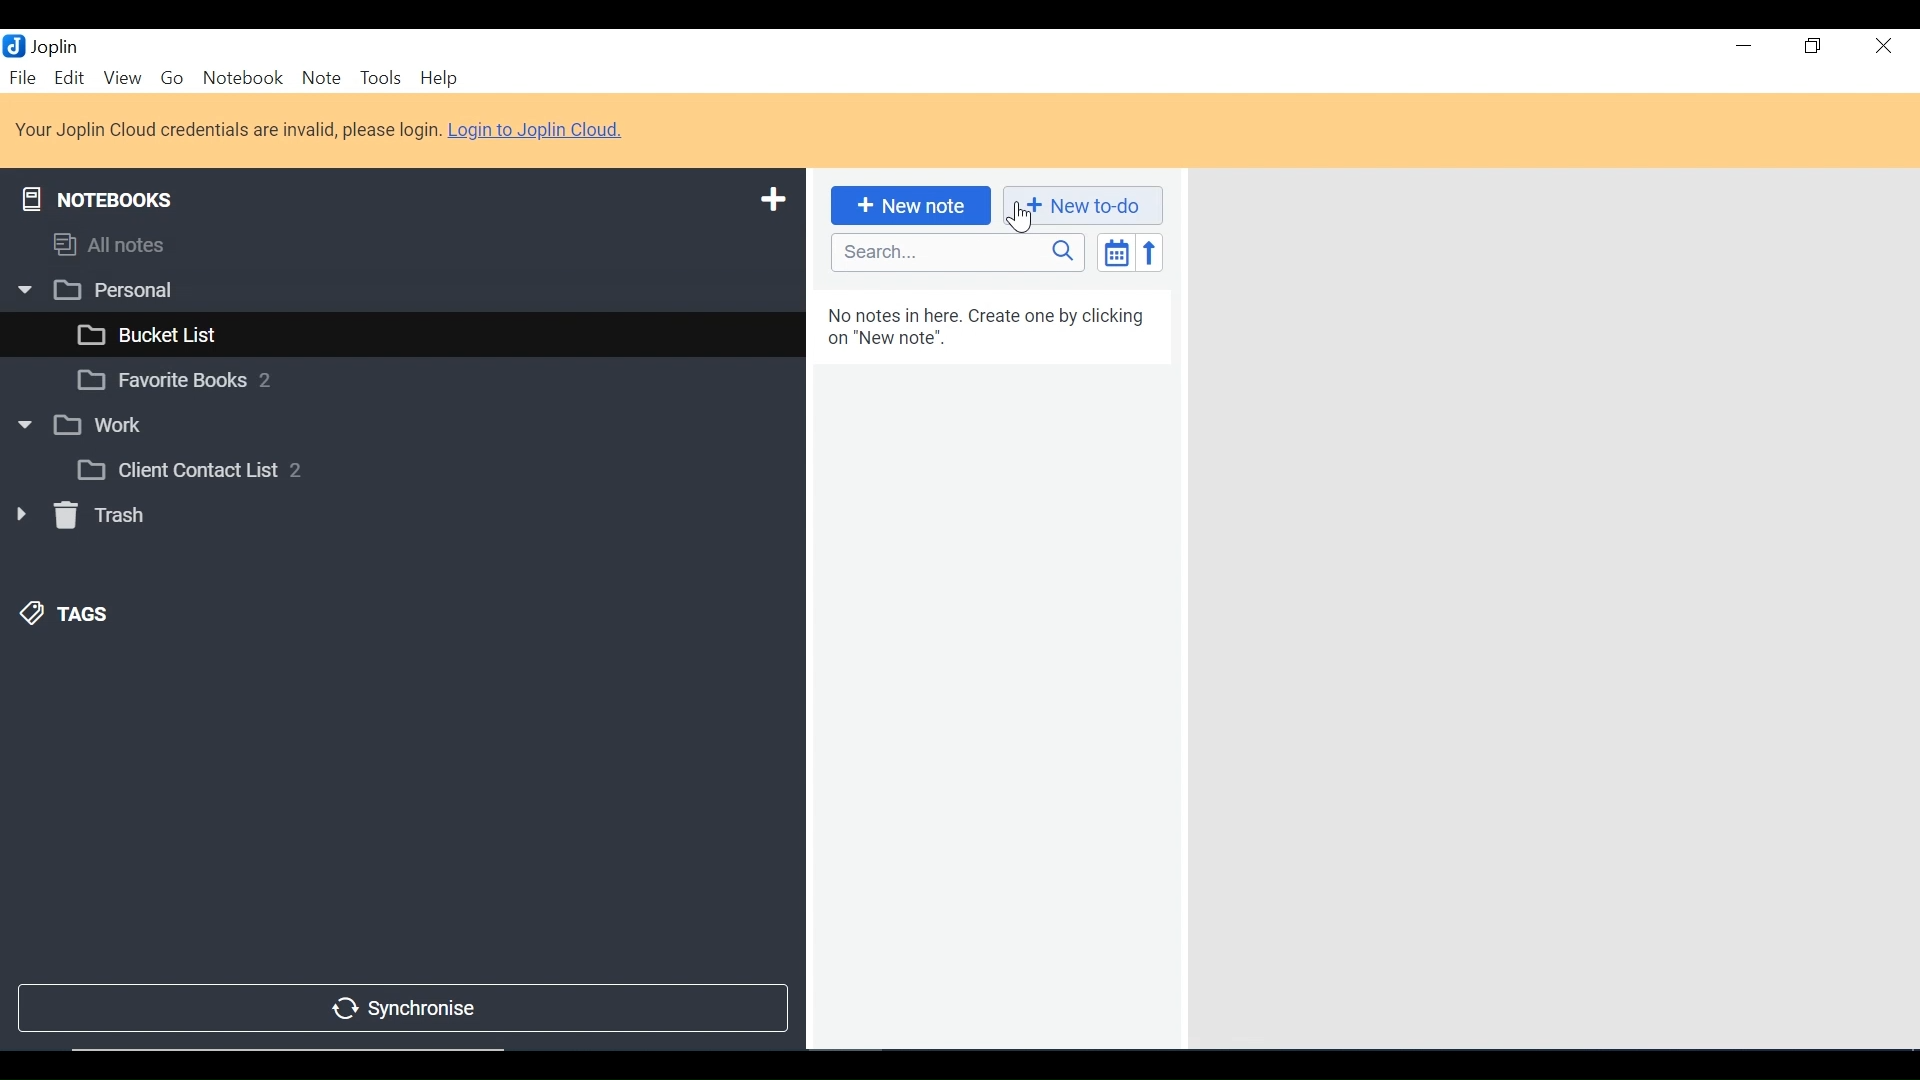 Image resolution: width=1920 pixels, height=1080 pixels. What do you see at coordinates (959, 252) in the screenshot?
I see `SEARCH` at bounding box center [959, 252].